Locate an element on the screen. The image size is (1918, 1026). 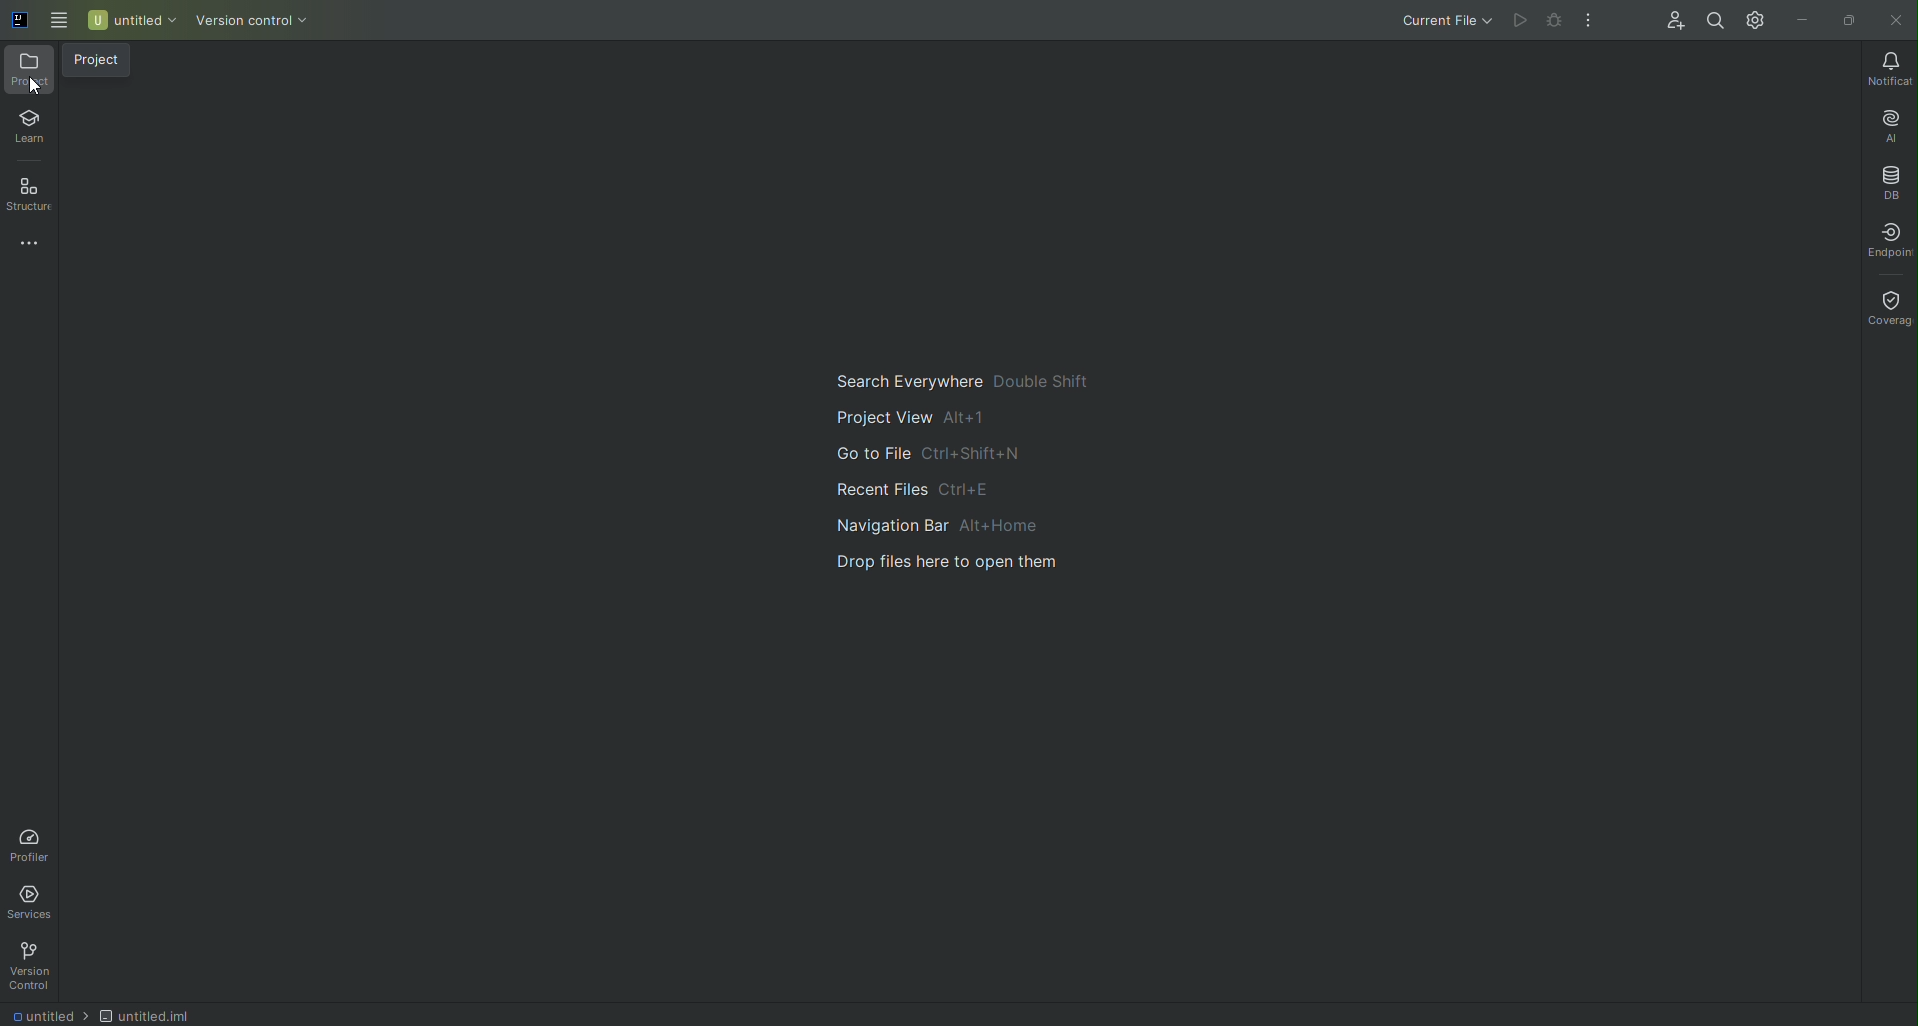
Endpoints is located at coordinates (1885, 236).